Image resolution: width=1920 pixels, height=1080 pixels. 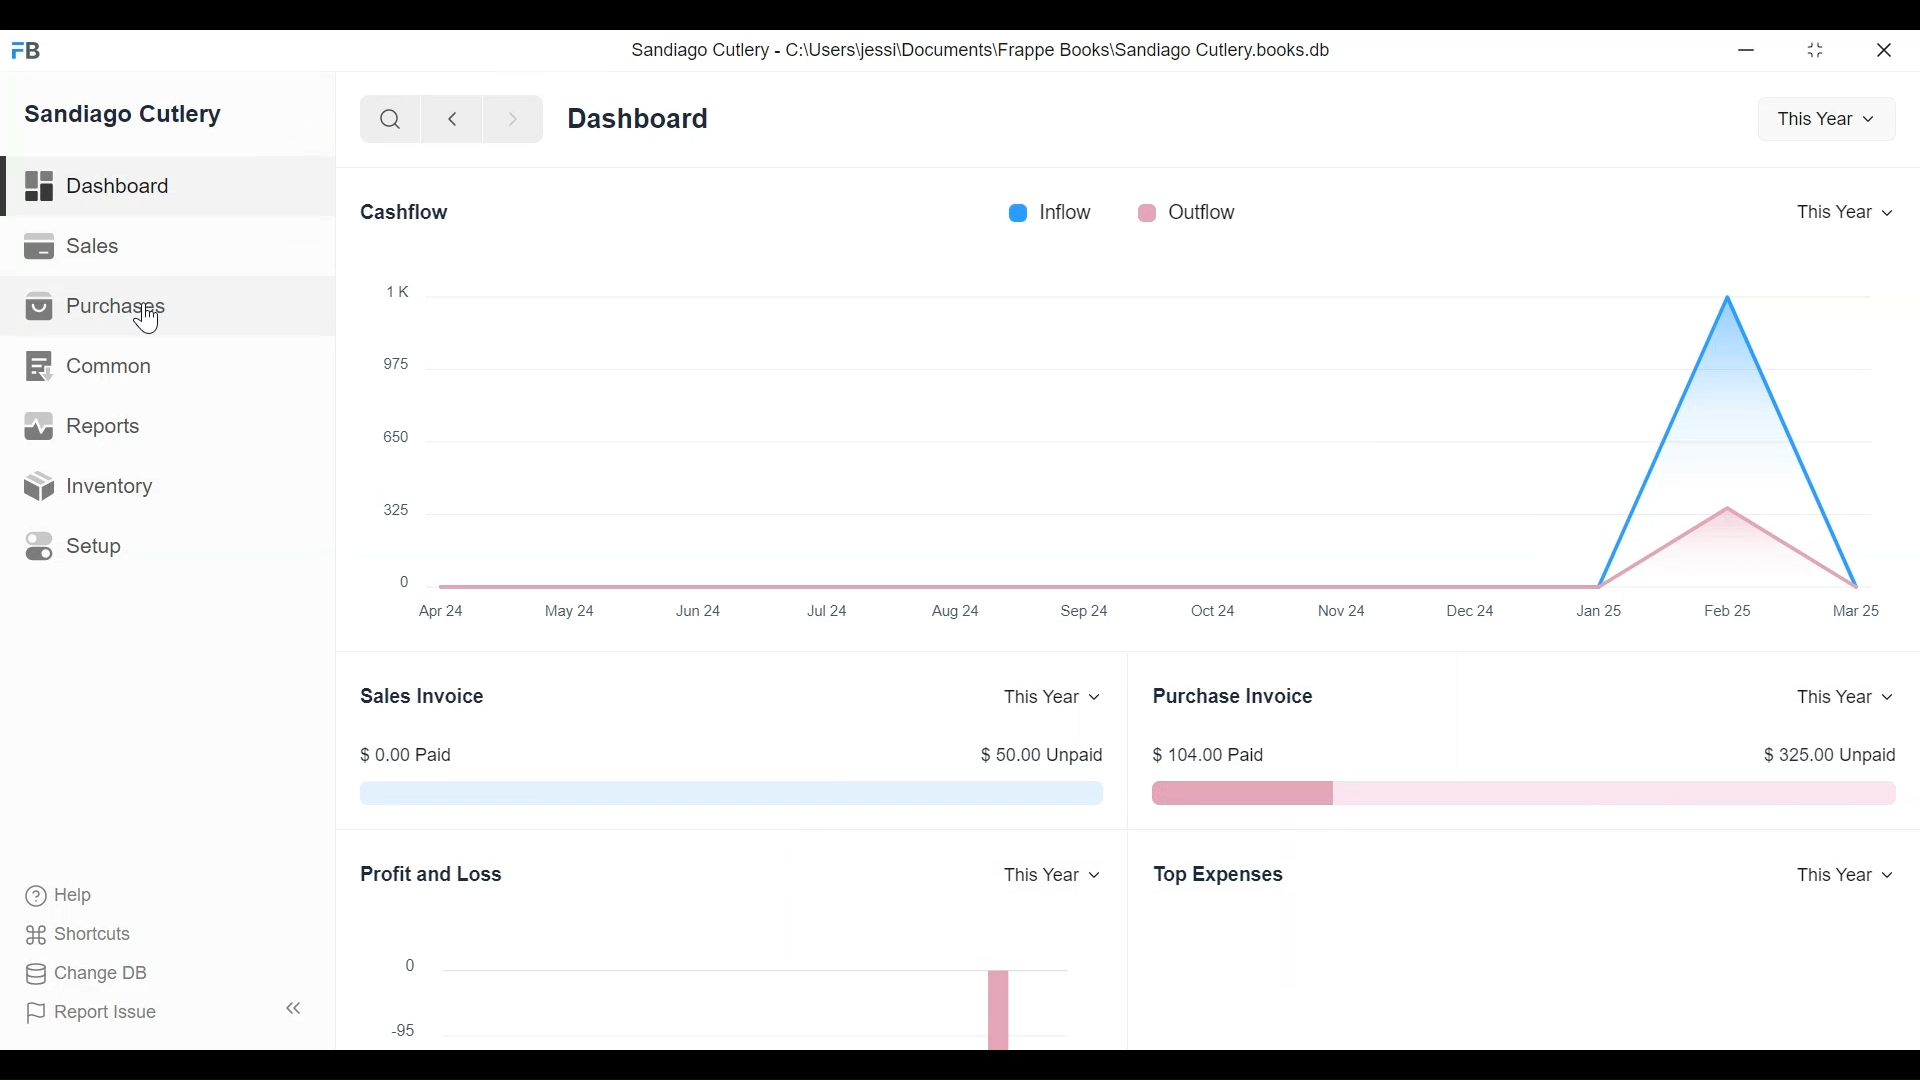 What do you see at coordinates (392, 359) in the screenshot?
I see `975` at bounding box center [392, 359].